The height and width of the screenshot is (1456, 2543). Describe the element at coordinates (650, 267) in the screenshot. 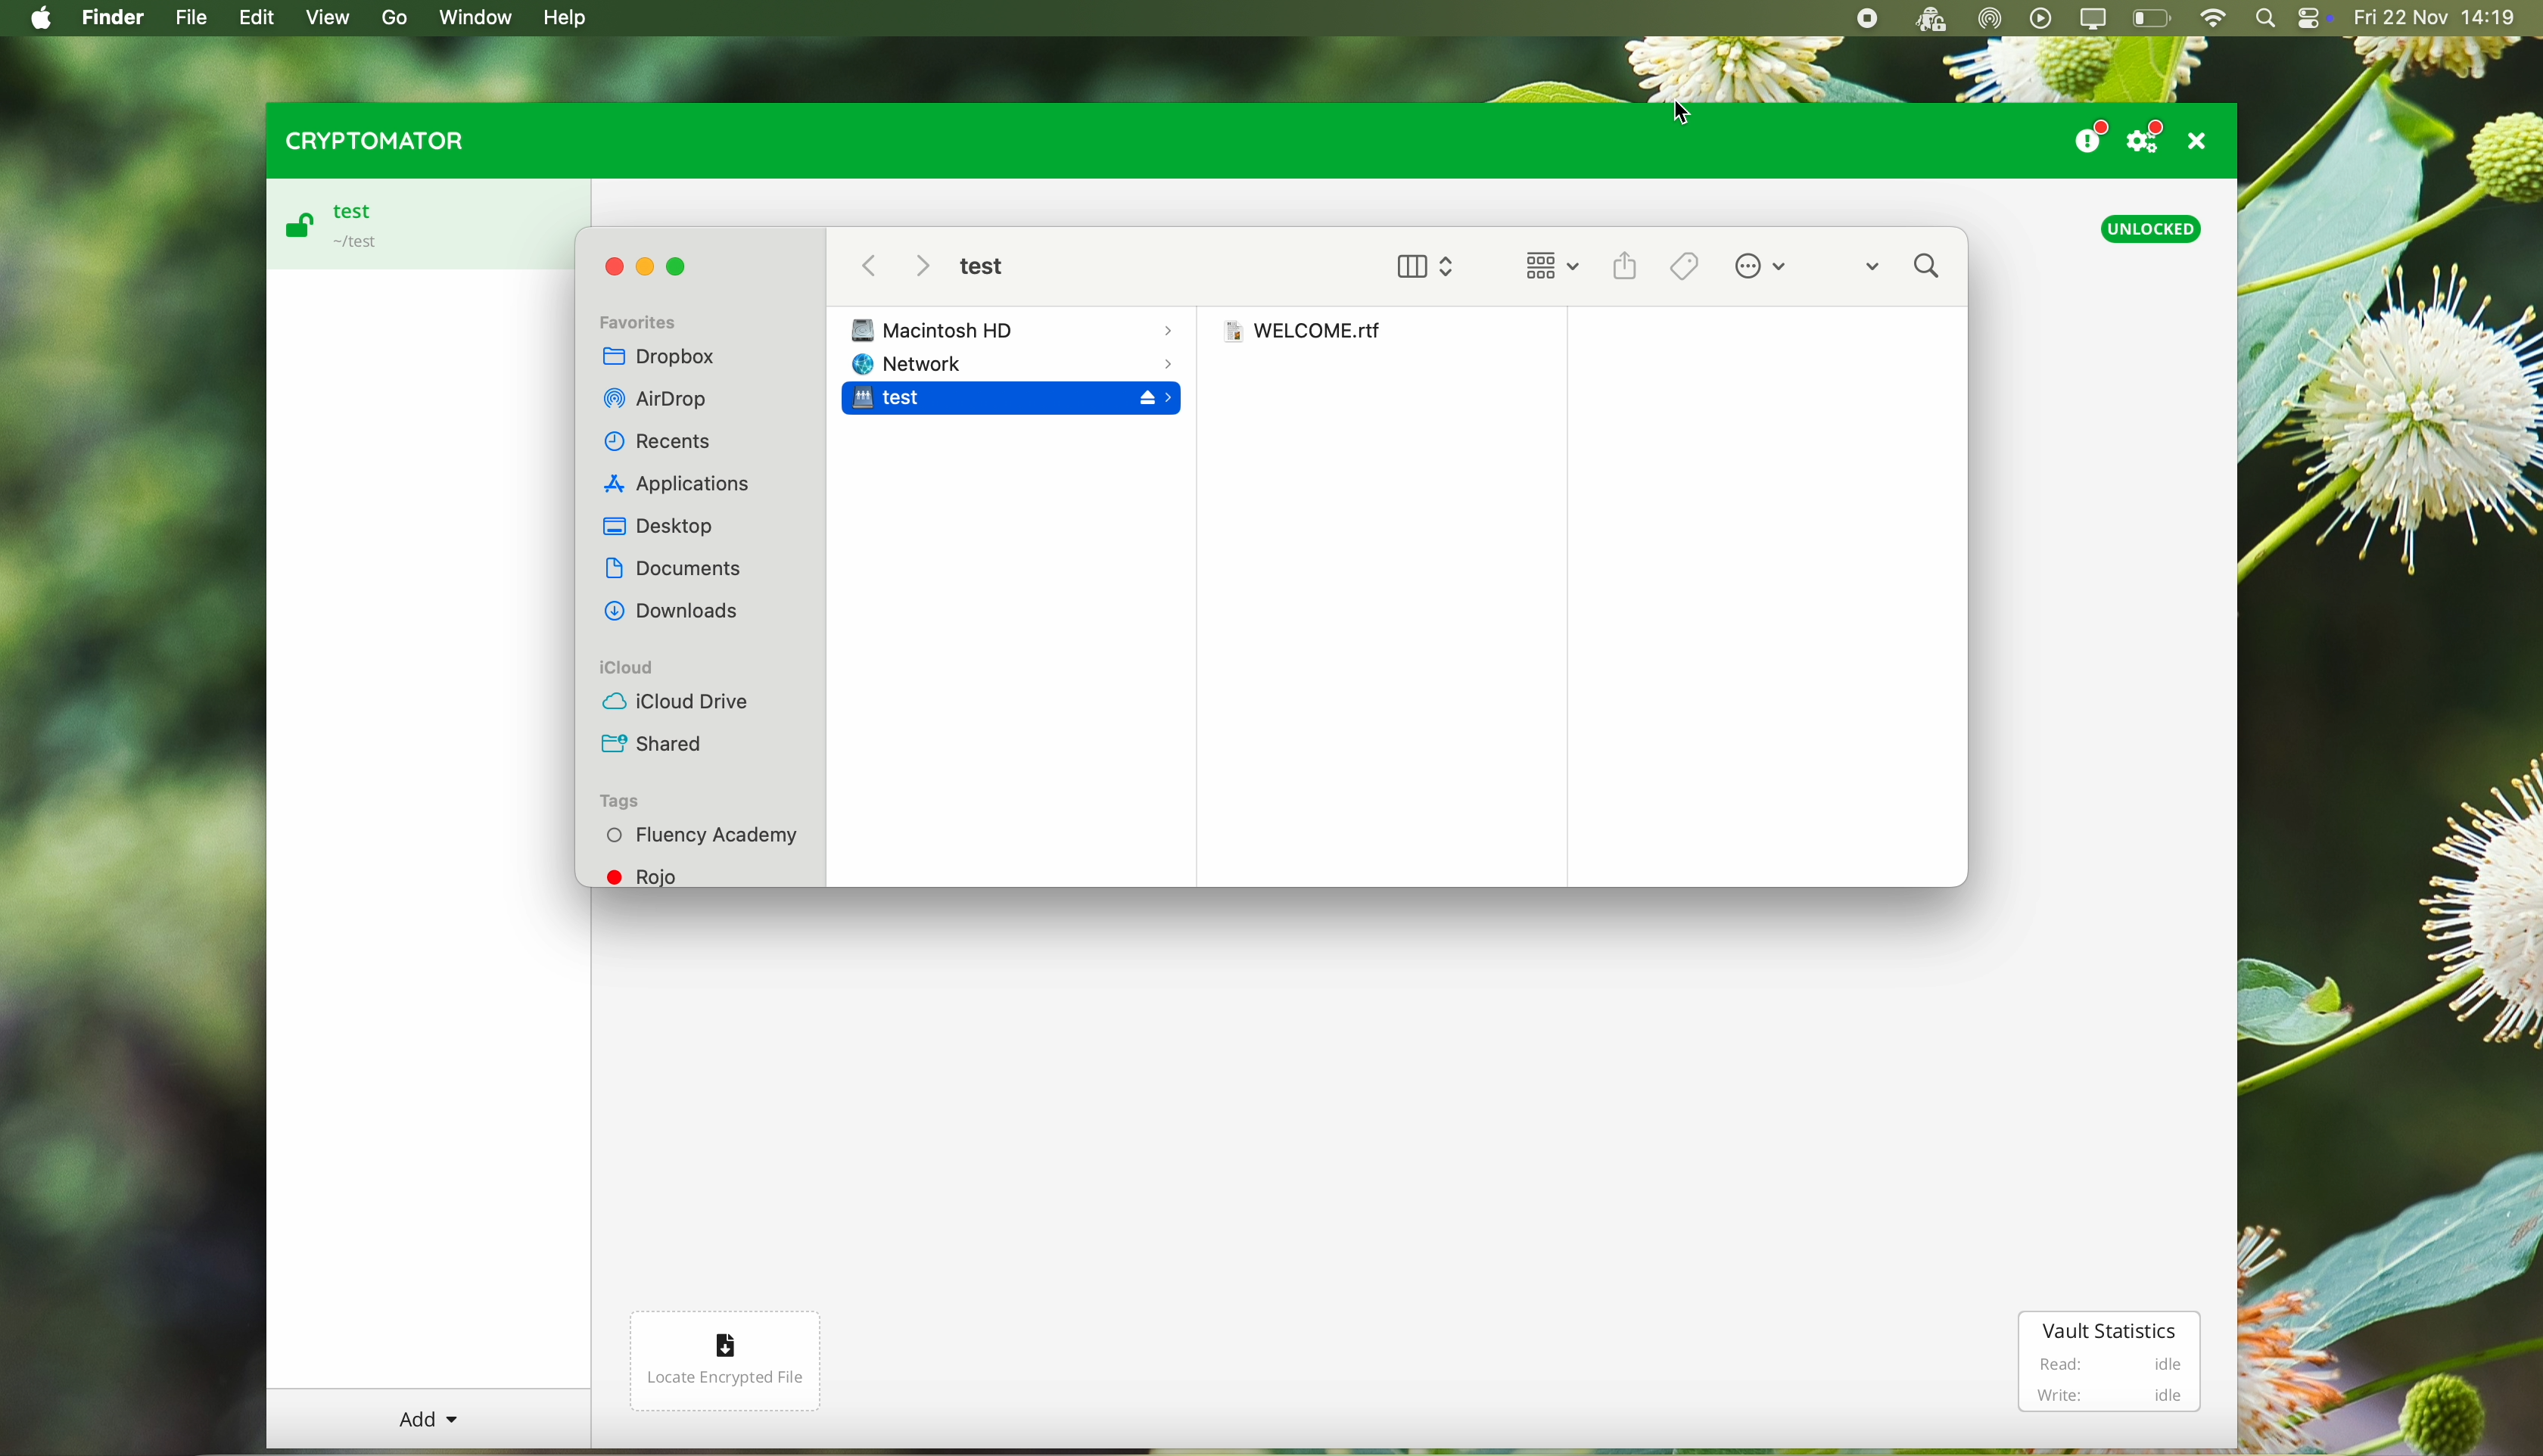

I see `minimize` at that location.